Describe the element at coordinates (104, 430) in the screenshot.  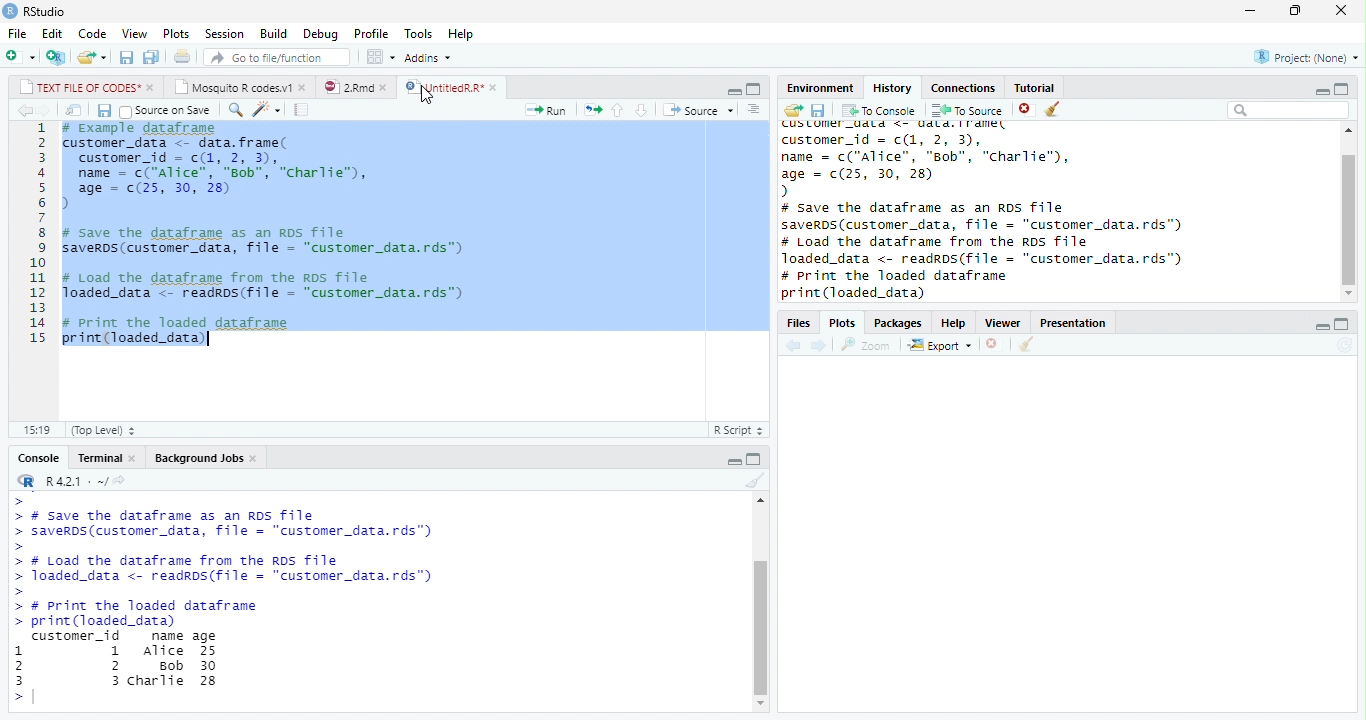
I see `Top Level` at that location.